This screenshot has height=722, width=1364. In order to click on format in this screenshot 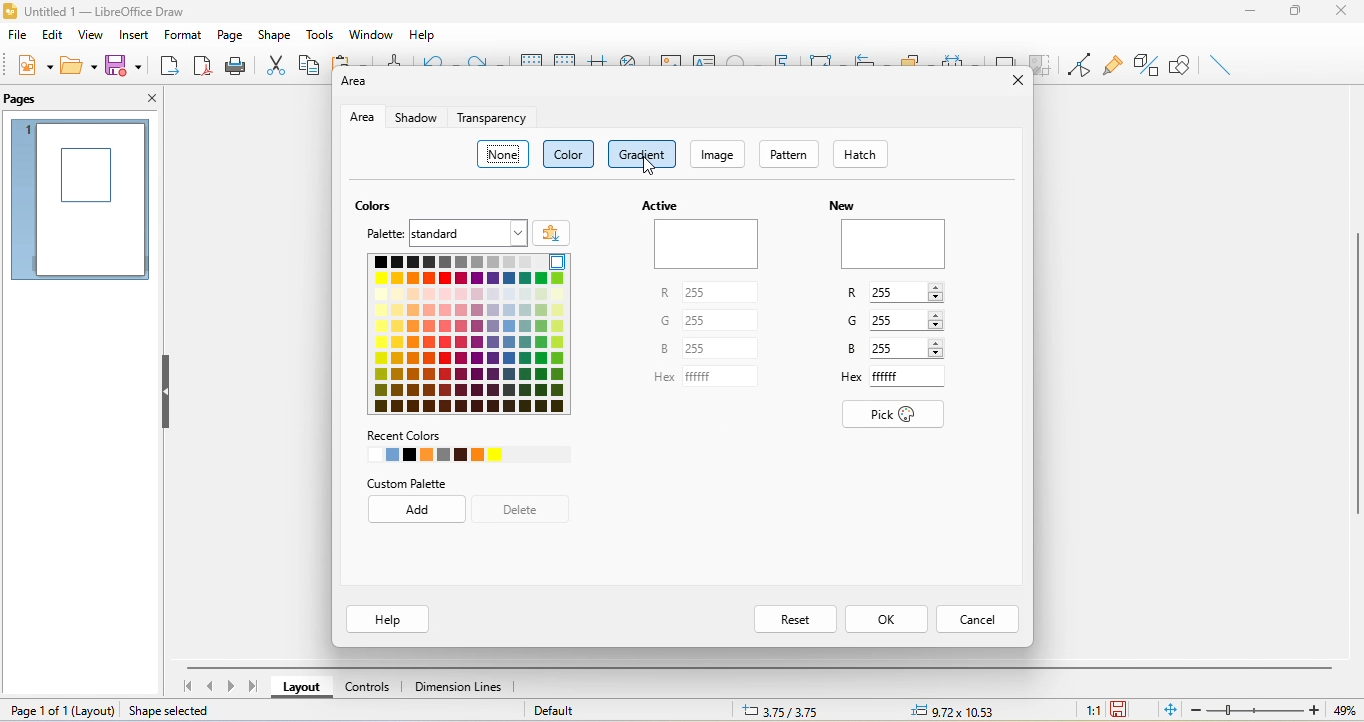, I will do `click(181, 32)`.